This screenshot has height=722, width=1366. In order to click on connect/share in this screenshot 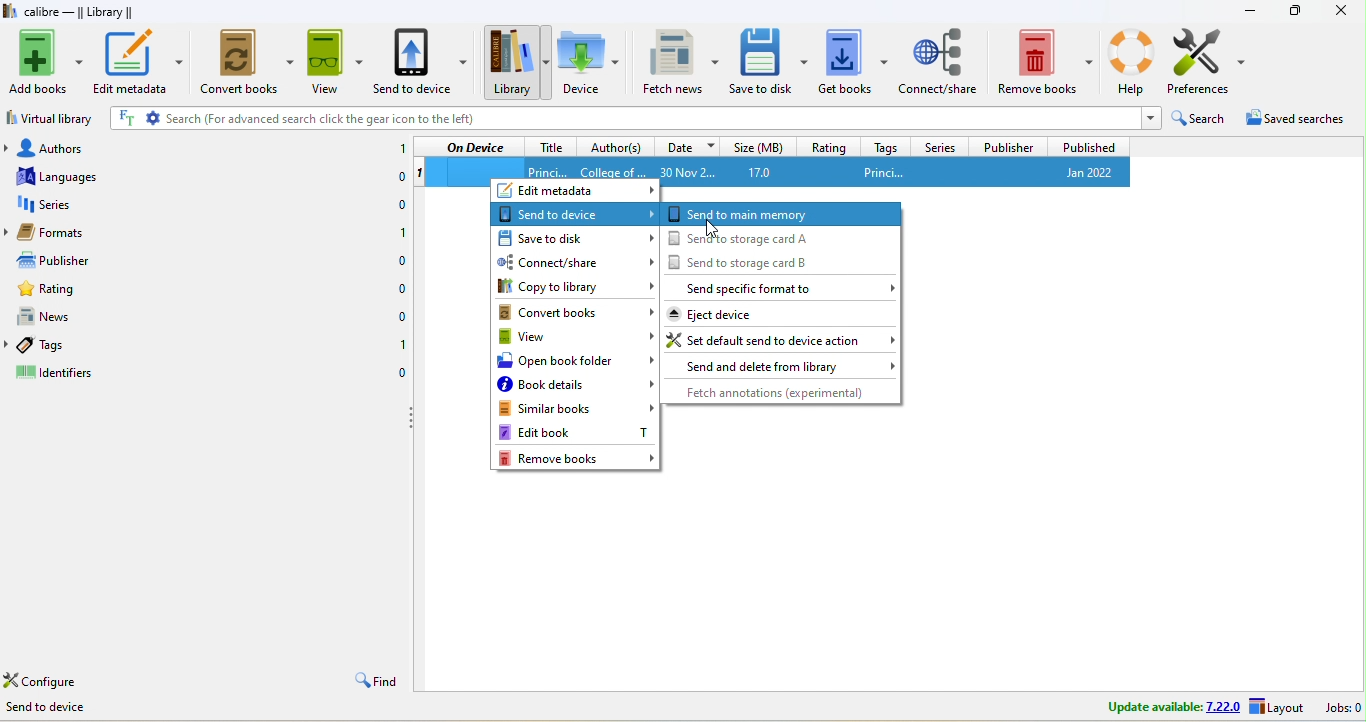, I will do `click(940, 59)`.